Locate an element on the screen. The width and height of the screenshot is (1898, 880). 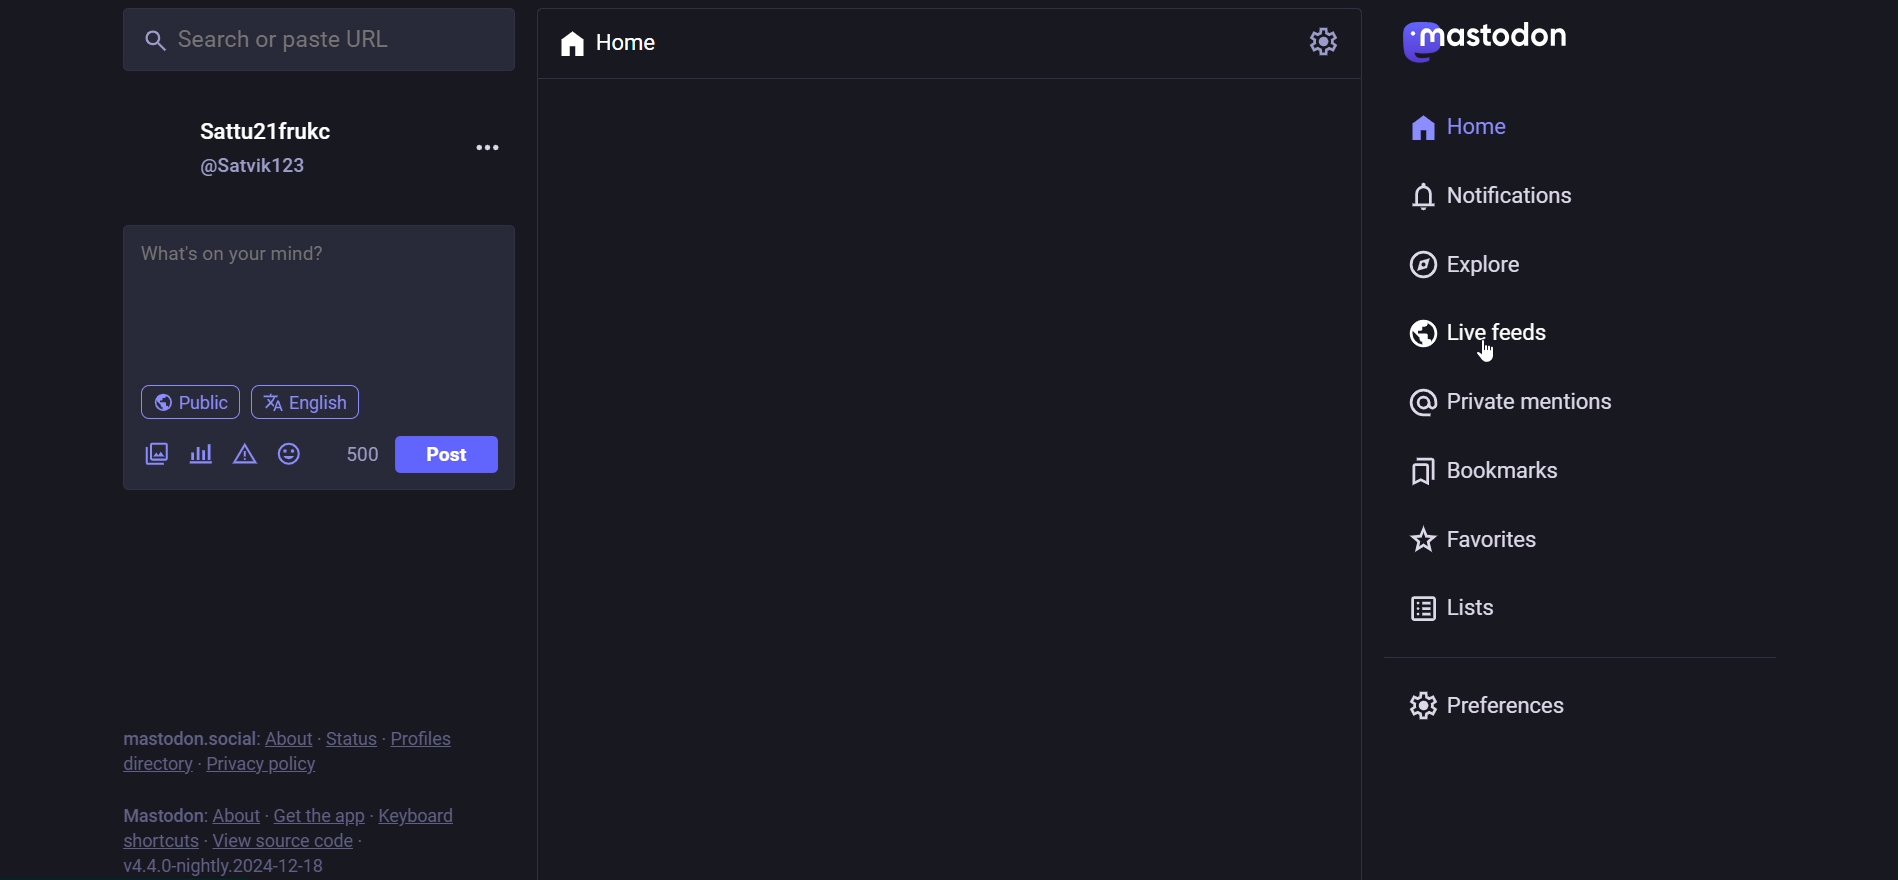
poll is located at coordinates (202, 452).